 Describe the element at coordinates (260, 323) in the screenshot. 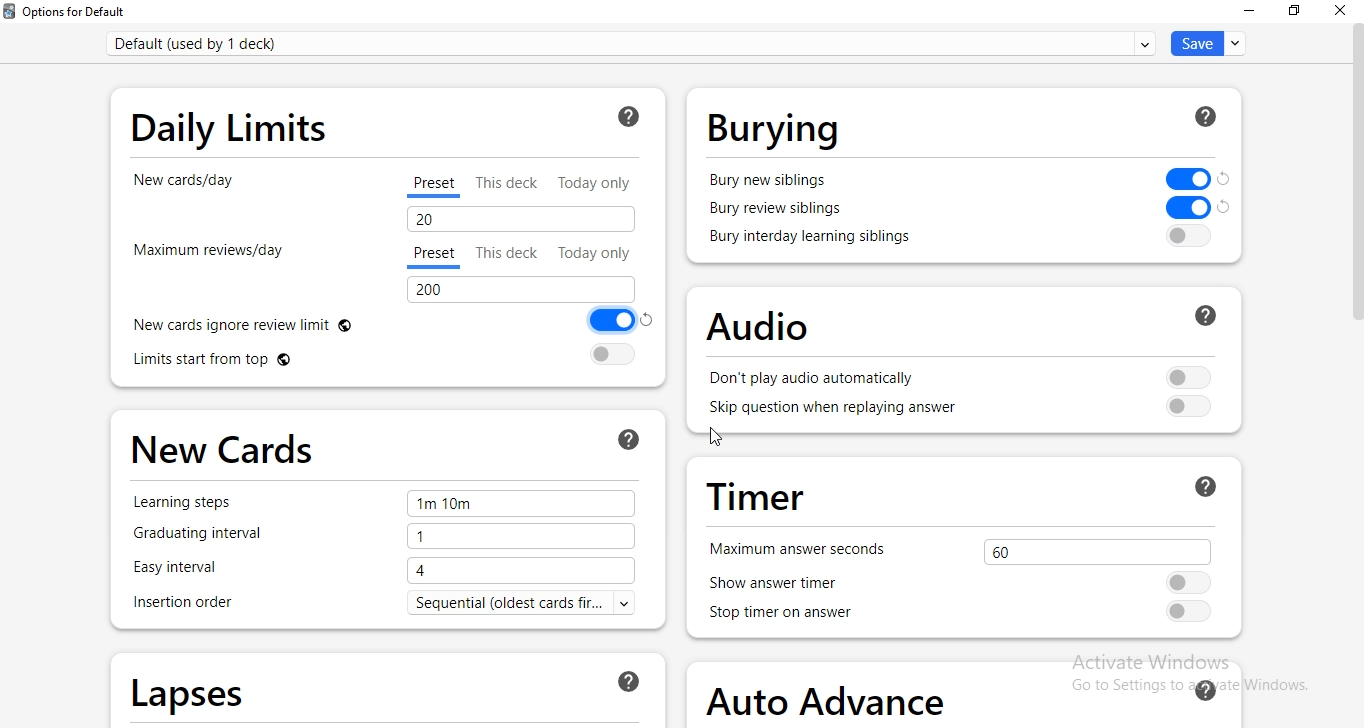

I see `new cards ignore review limit` at that location.